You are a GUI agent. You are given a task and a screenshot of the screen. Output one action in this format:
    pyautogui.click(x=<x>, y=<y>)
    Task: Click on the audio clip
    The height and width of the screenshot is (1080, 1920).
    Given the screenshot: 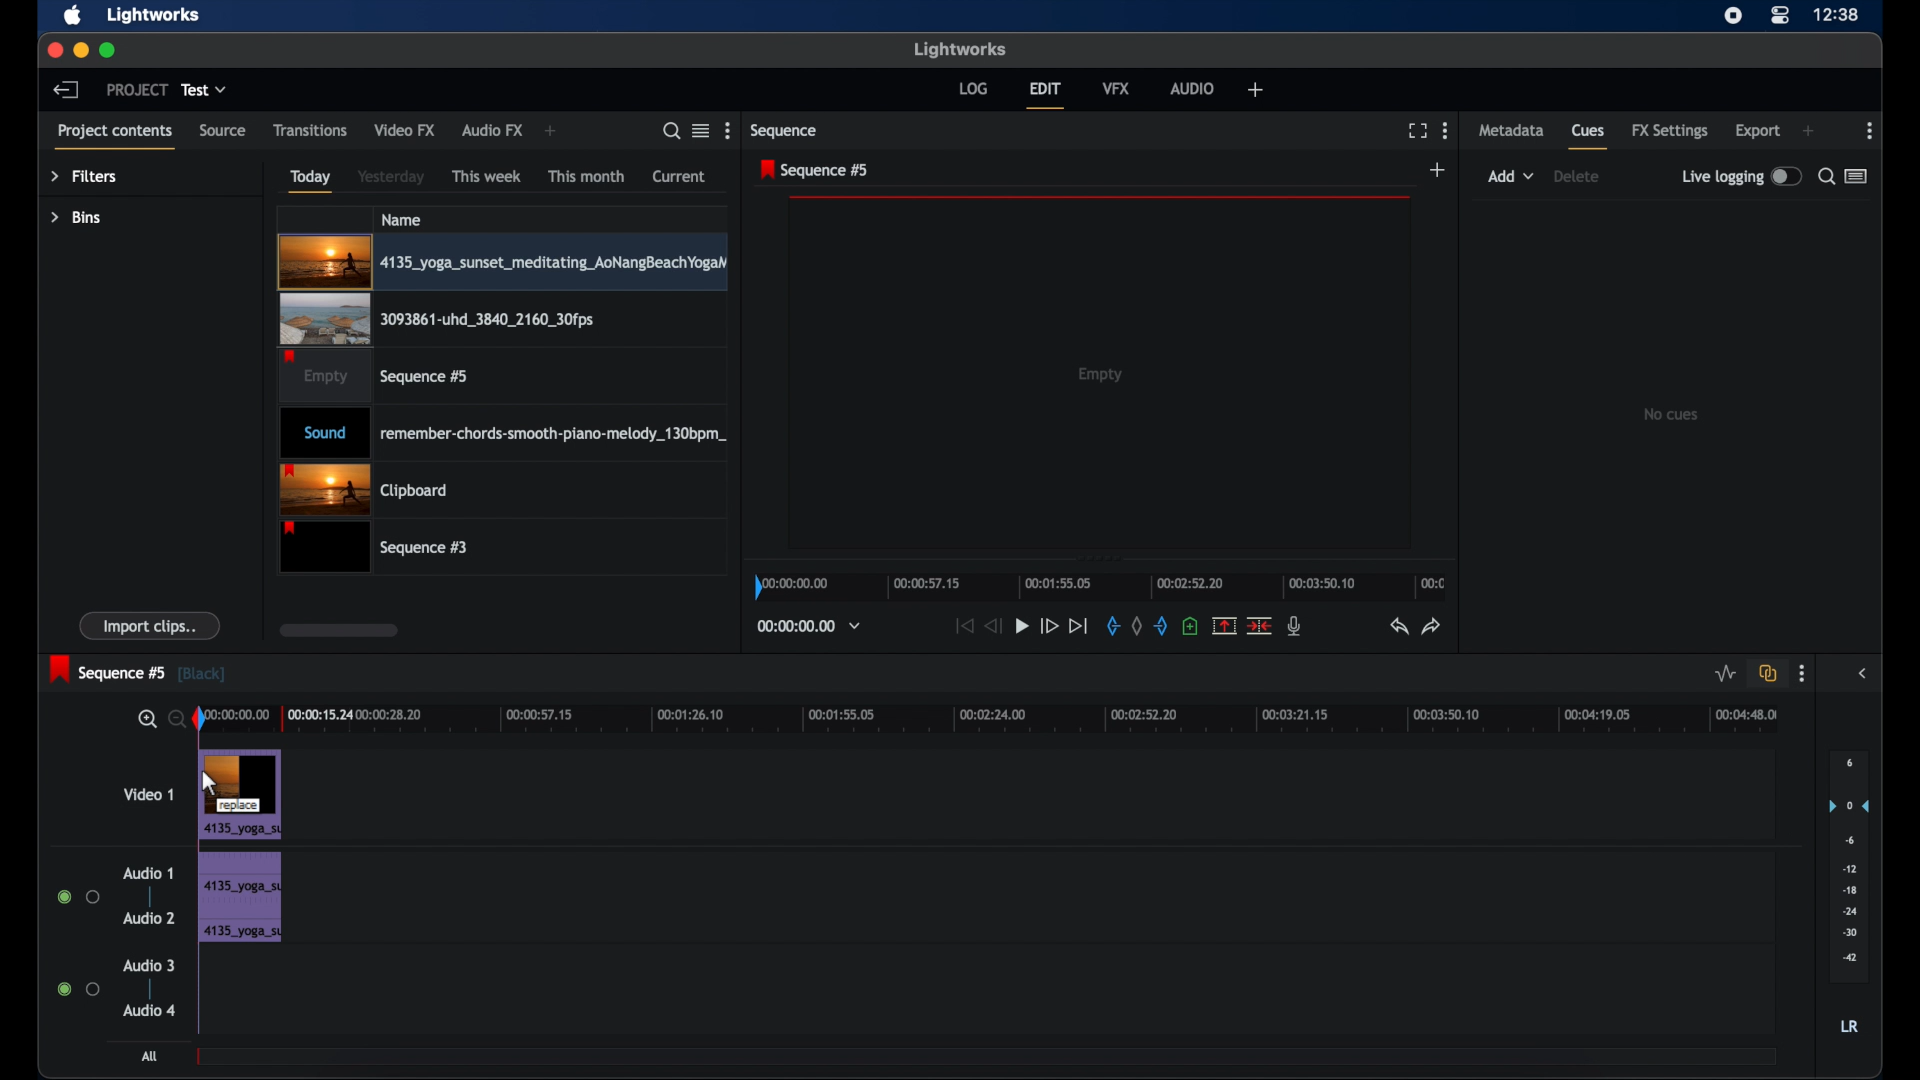 What is the action you would take?
    pyautogui.click(x=242, y=926)
    